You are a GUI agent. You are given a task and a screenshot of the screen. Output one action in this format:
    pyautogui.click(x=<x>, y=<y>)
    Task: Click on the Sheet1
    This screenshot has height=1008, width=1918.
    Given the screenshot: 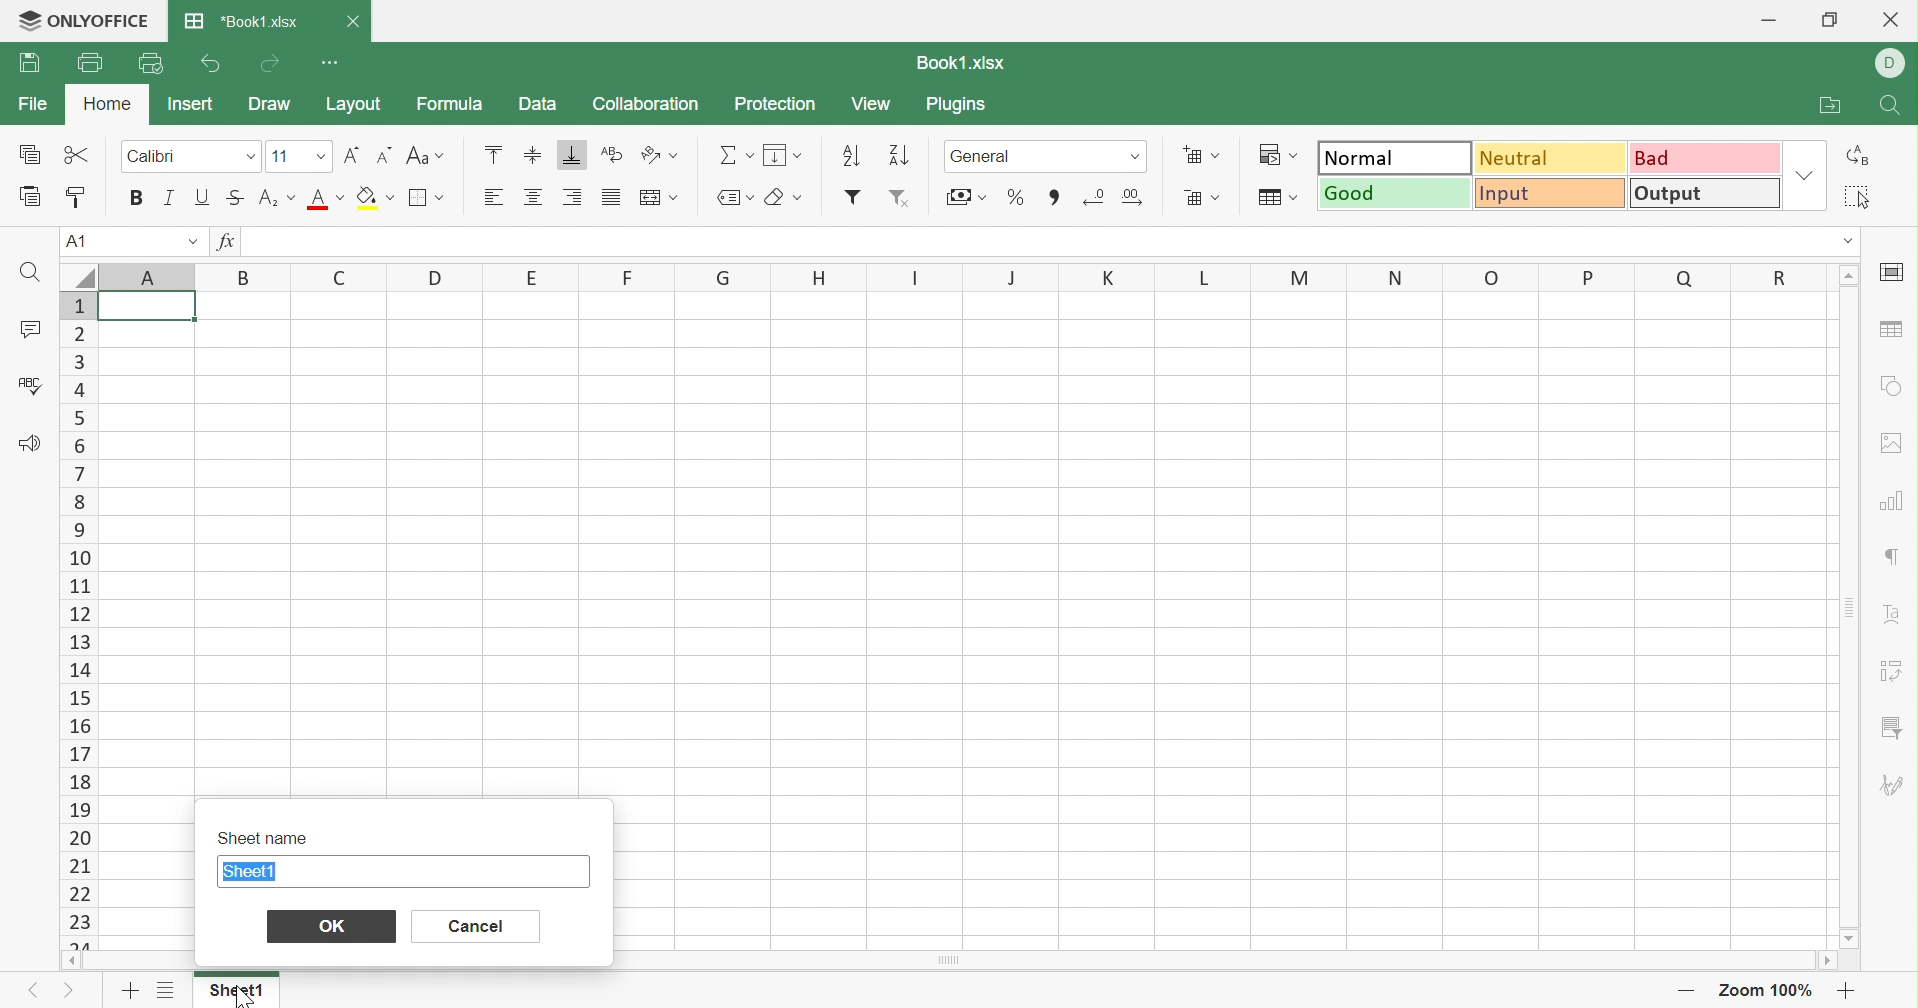 What is the action you would take?
    pyautogui.click(x=238, y=995)
    